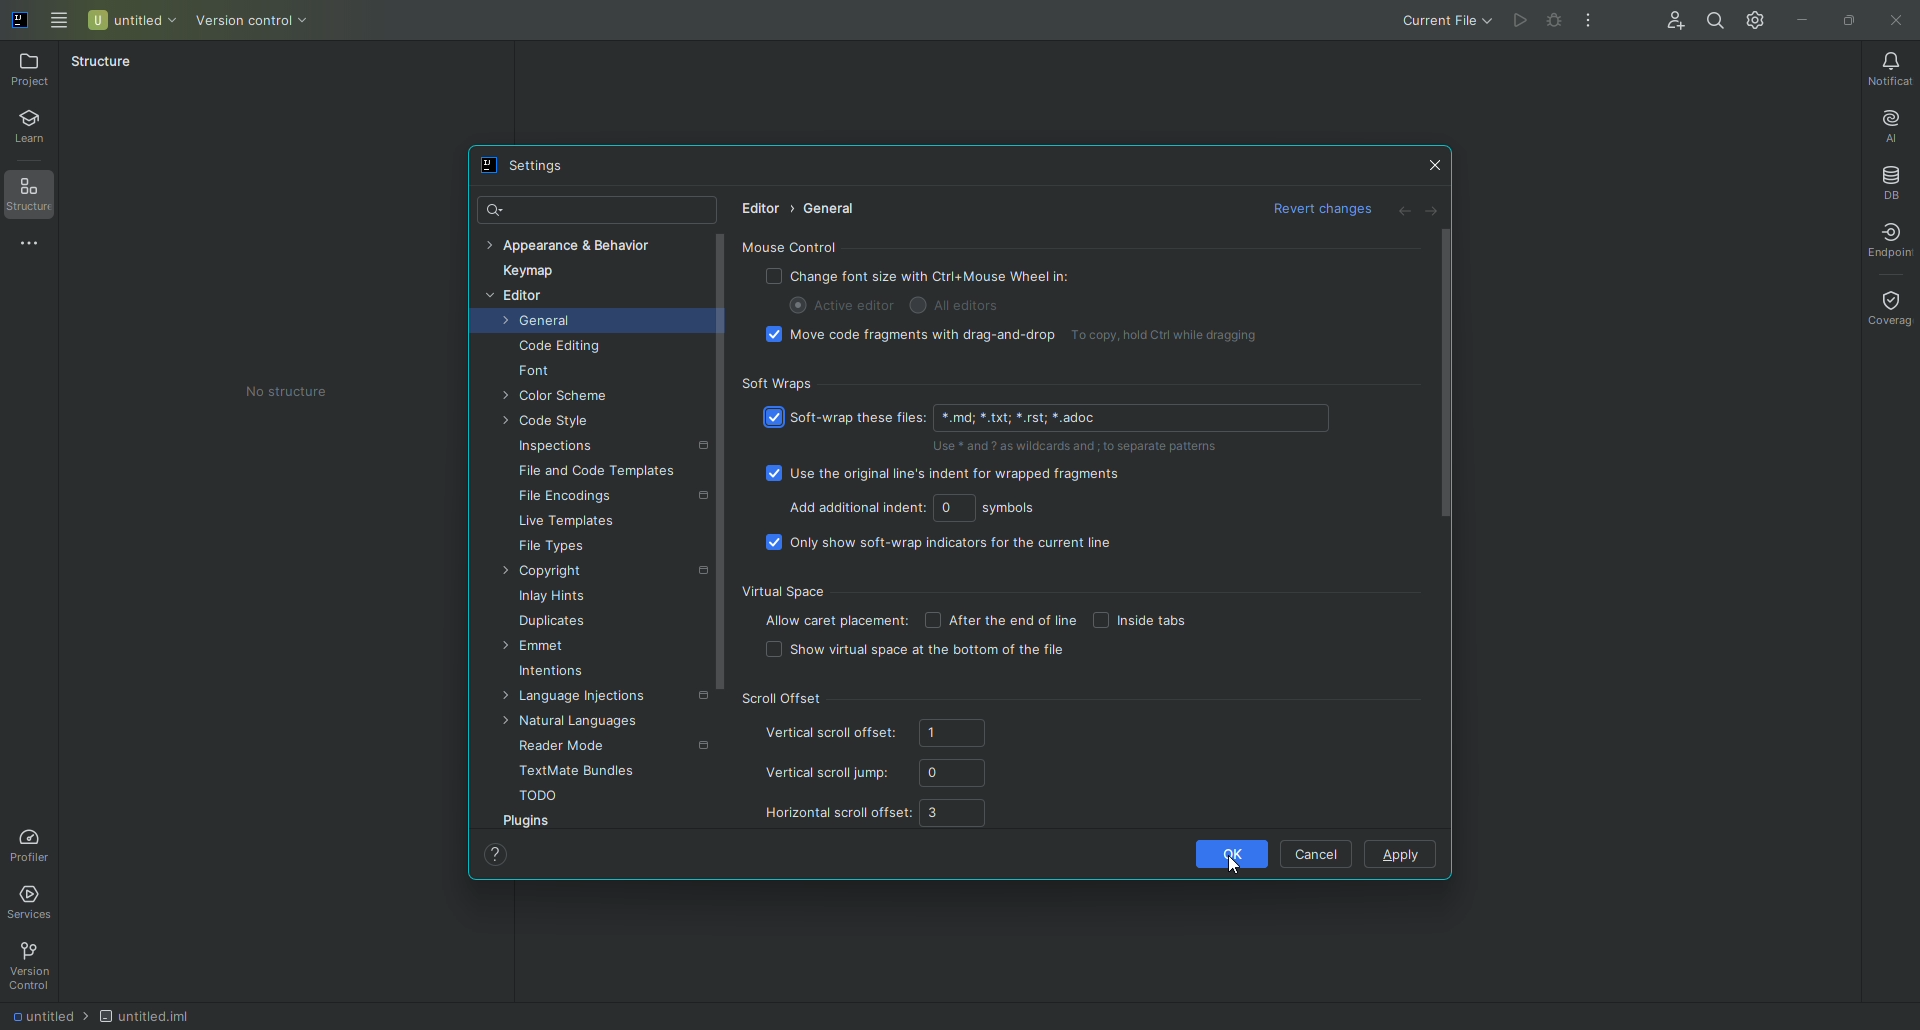 The image size is (1920, 1030). I want to click on Editor, so click(514, 298).